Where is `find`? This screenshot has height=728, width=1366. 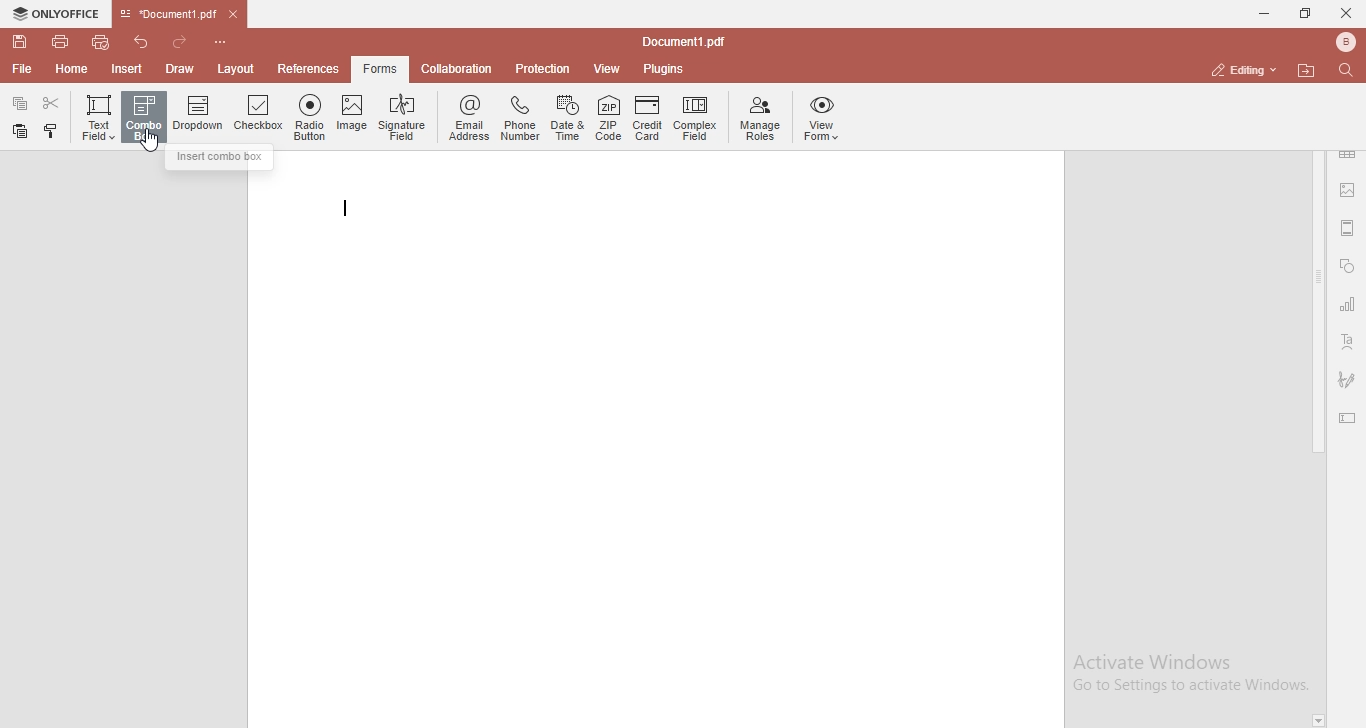
find is located at coordinates (1350, 69).